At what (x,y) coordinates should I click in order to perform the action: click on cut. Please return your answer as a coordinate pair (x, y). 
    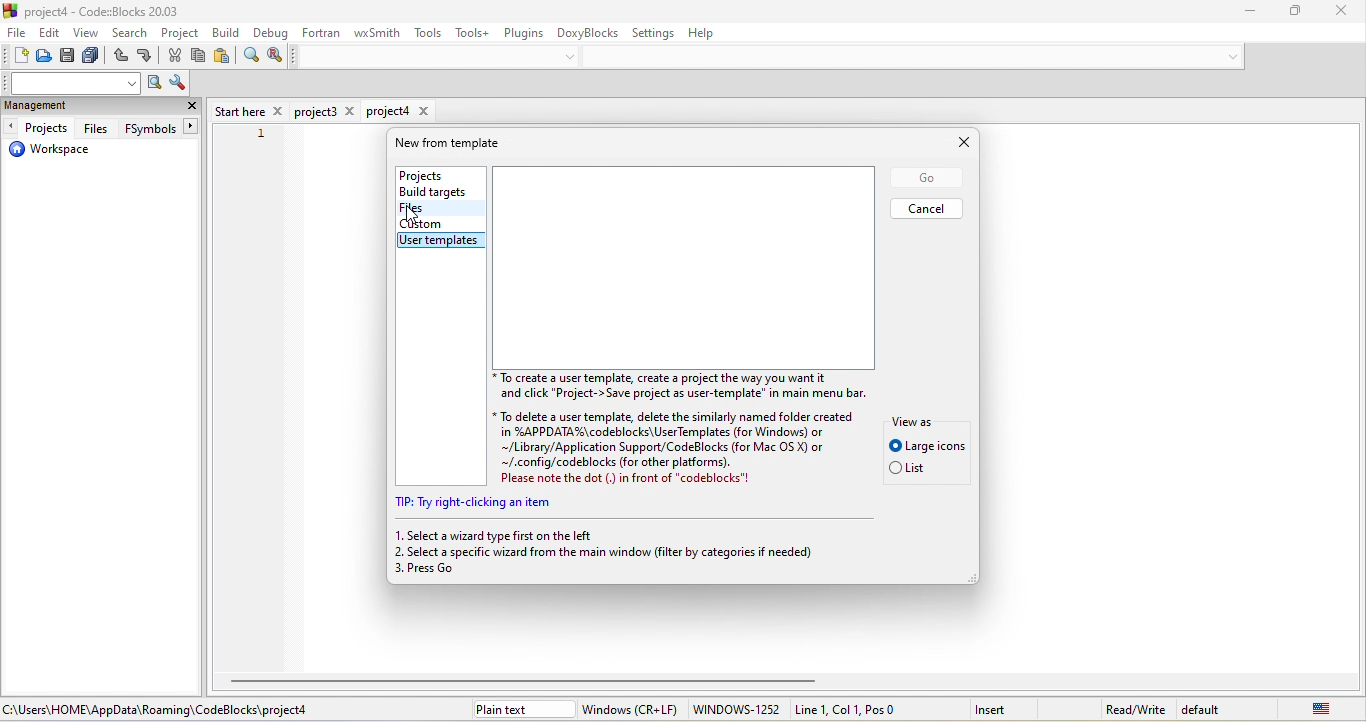
    Looking at the image, I should click on (176, 57).